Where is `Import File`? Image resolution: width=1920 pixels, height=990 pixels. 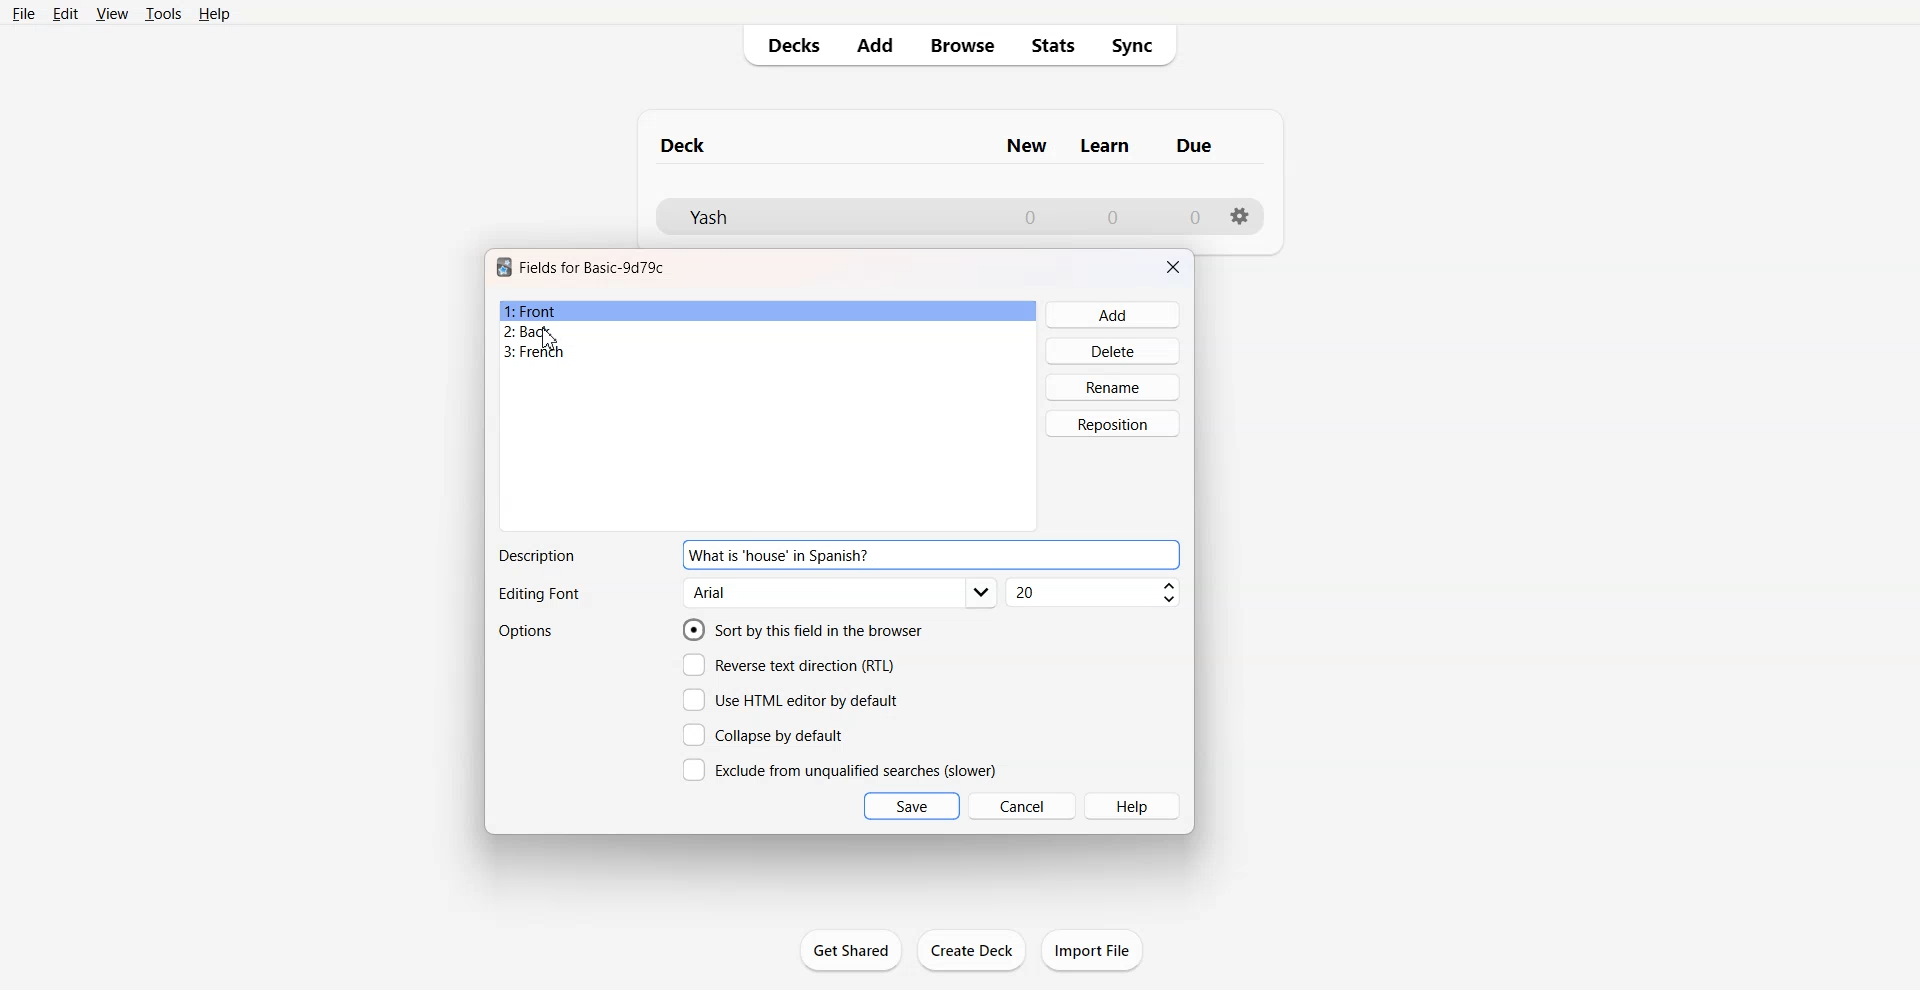 Import File is located at coordinates (1092, 950).